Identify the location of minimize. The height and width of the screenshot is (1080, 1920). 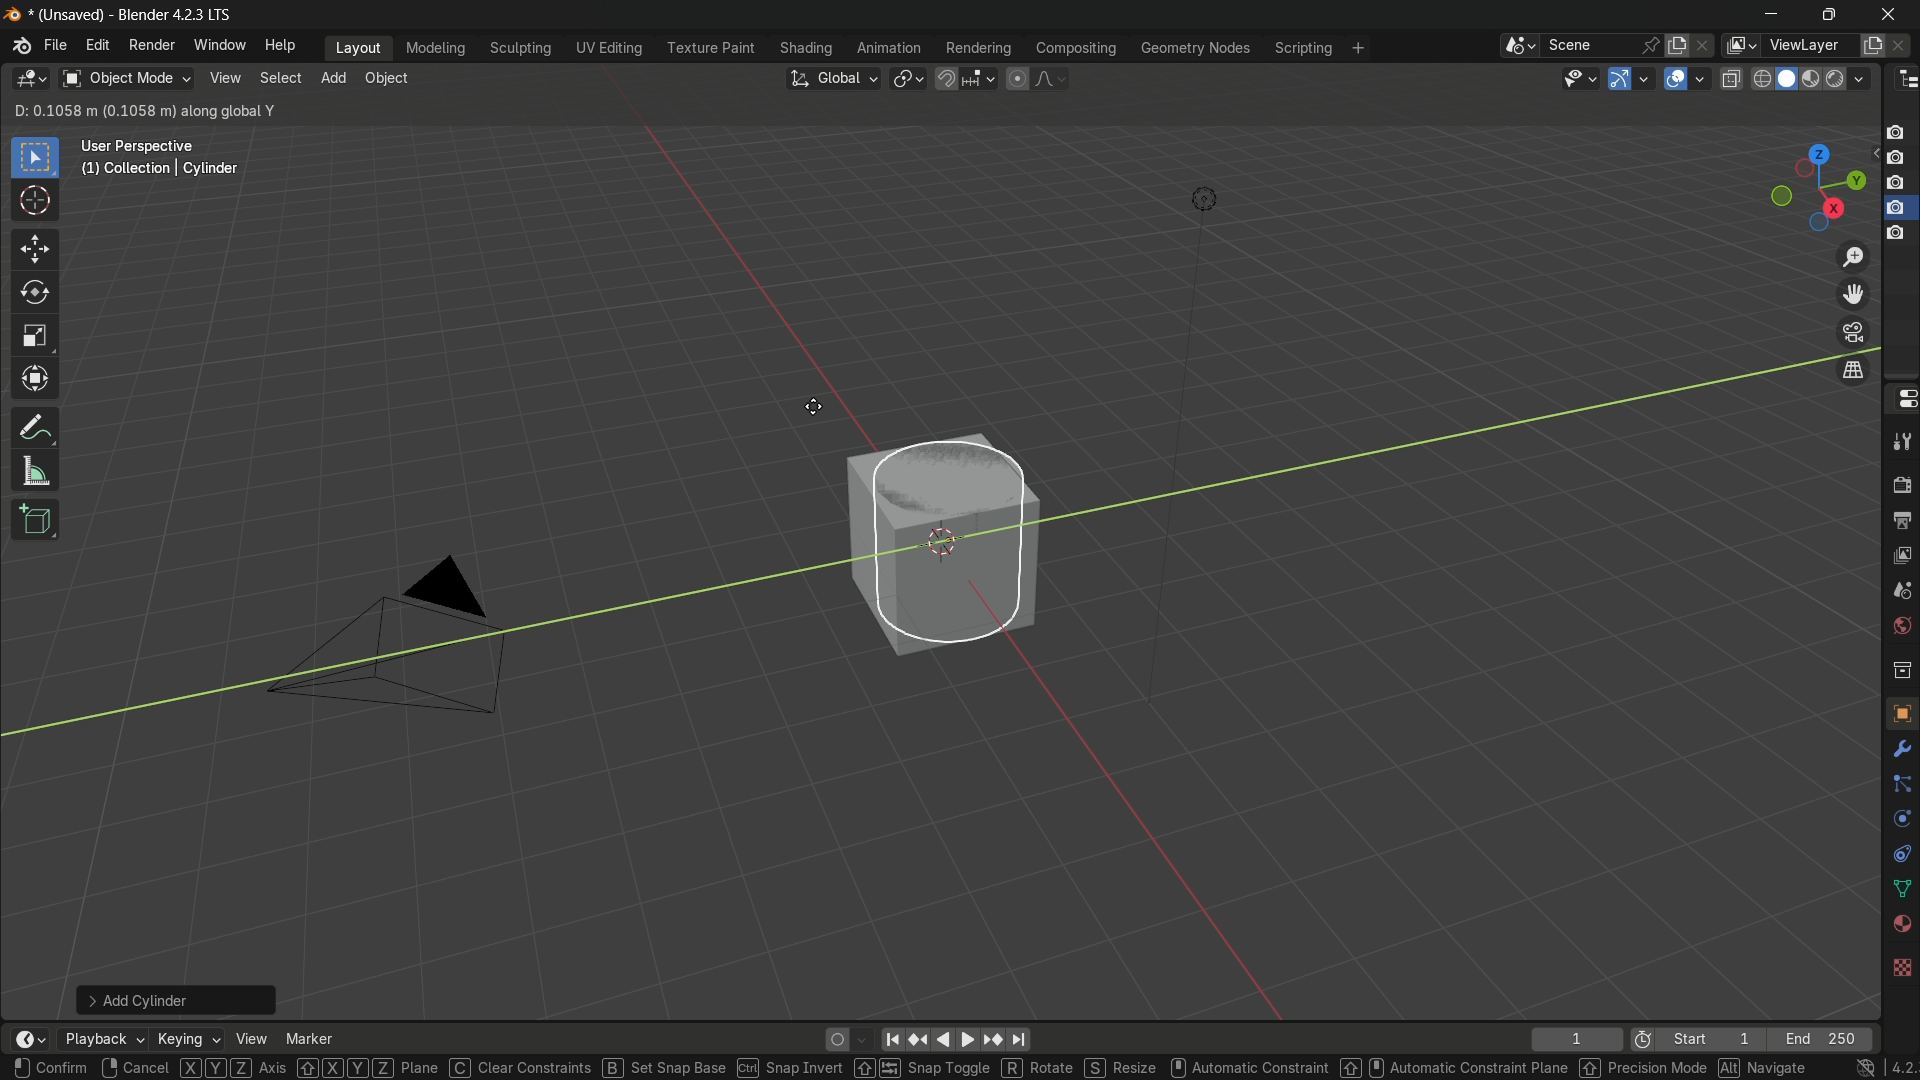
(1772, 16).